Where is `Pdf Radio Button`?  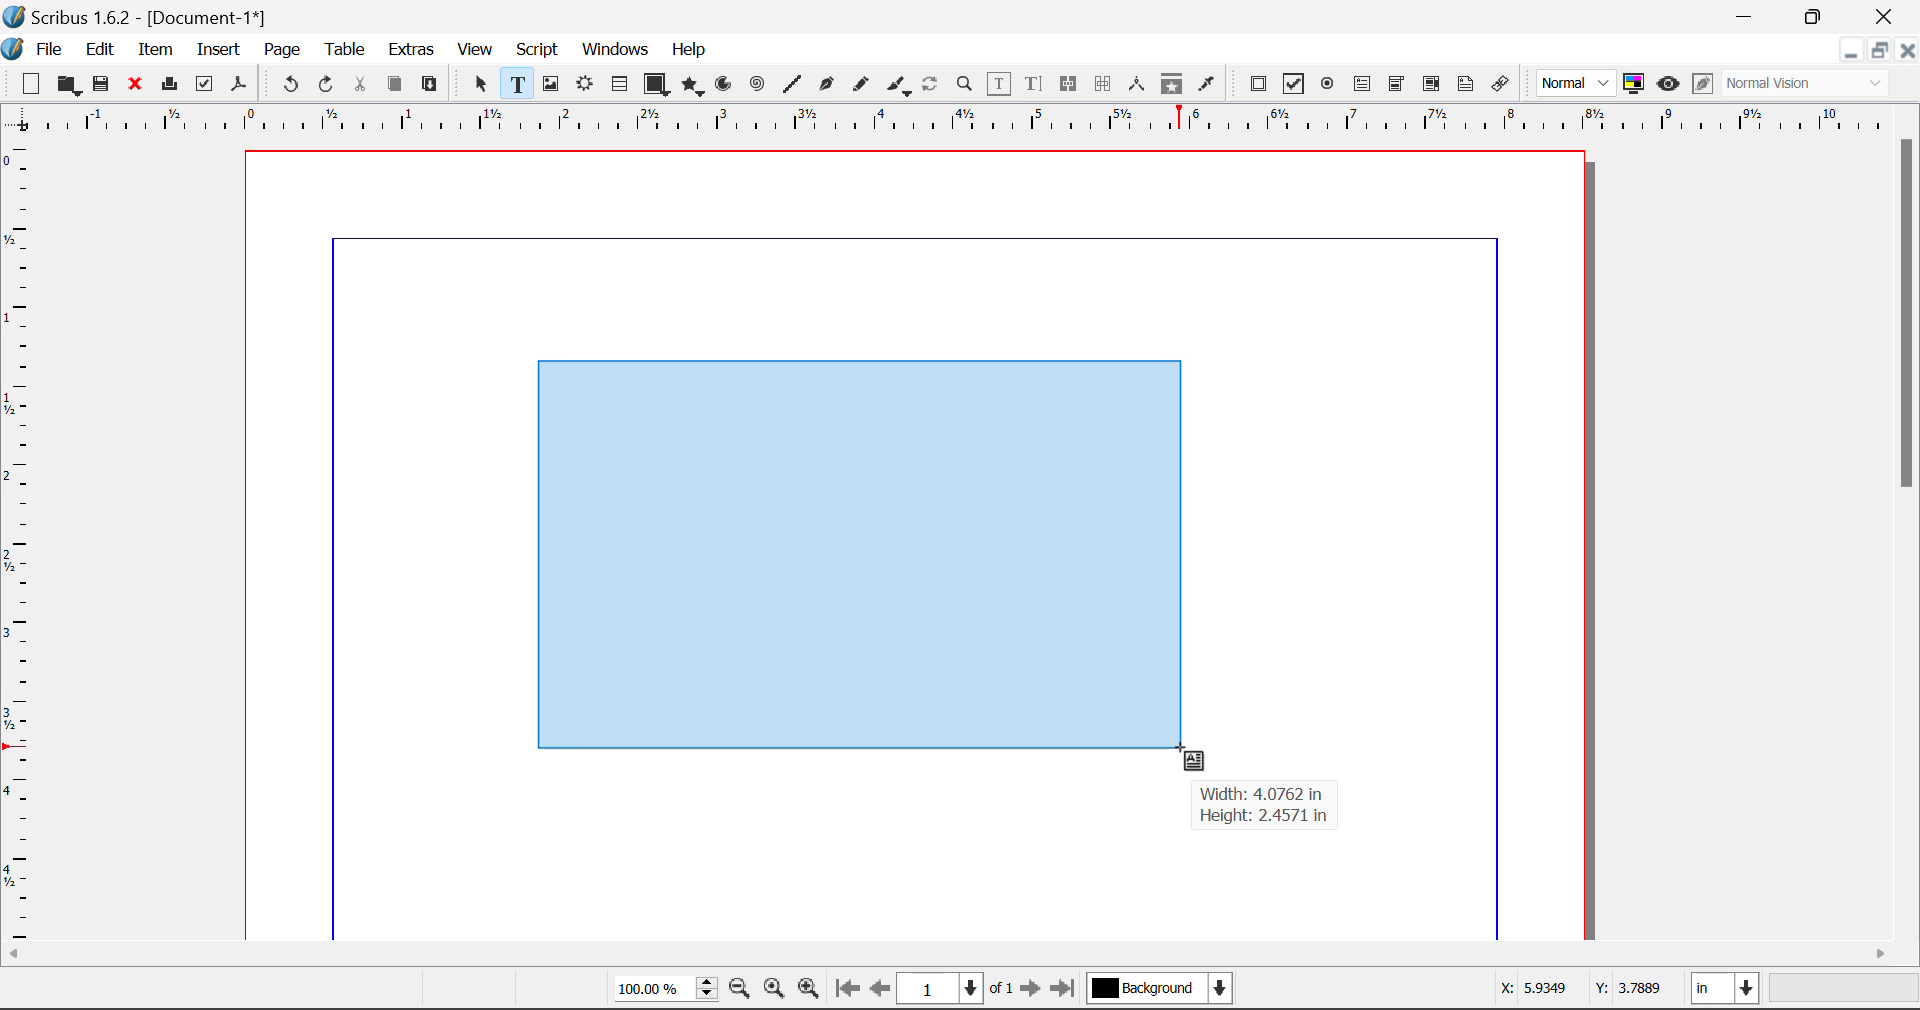
Pdf Radio Button is located at coordinates (1327, 85).